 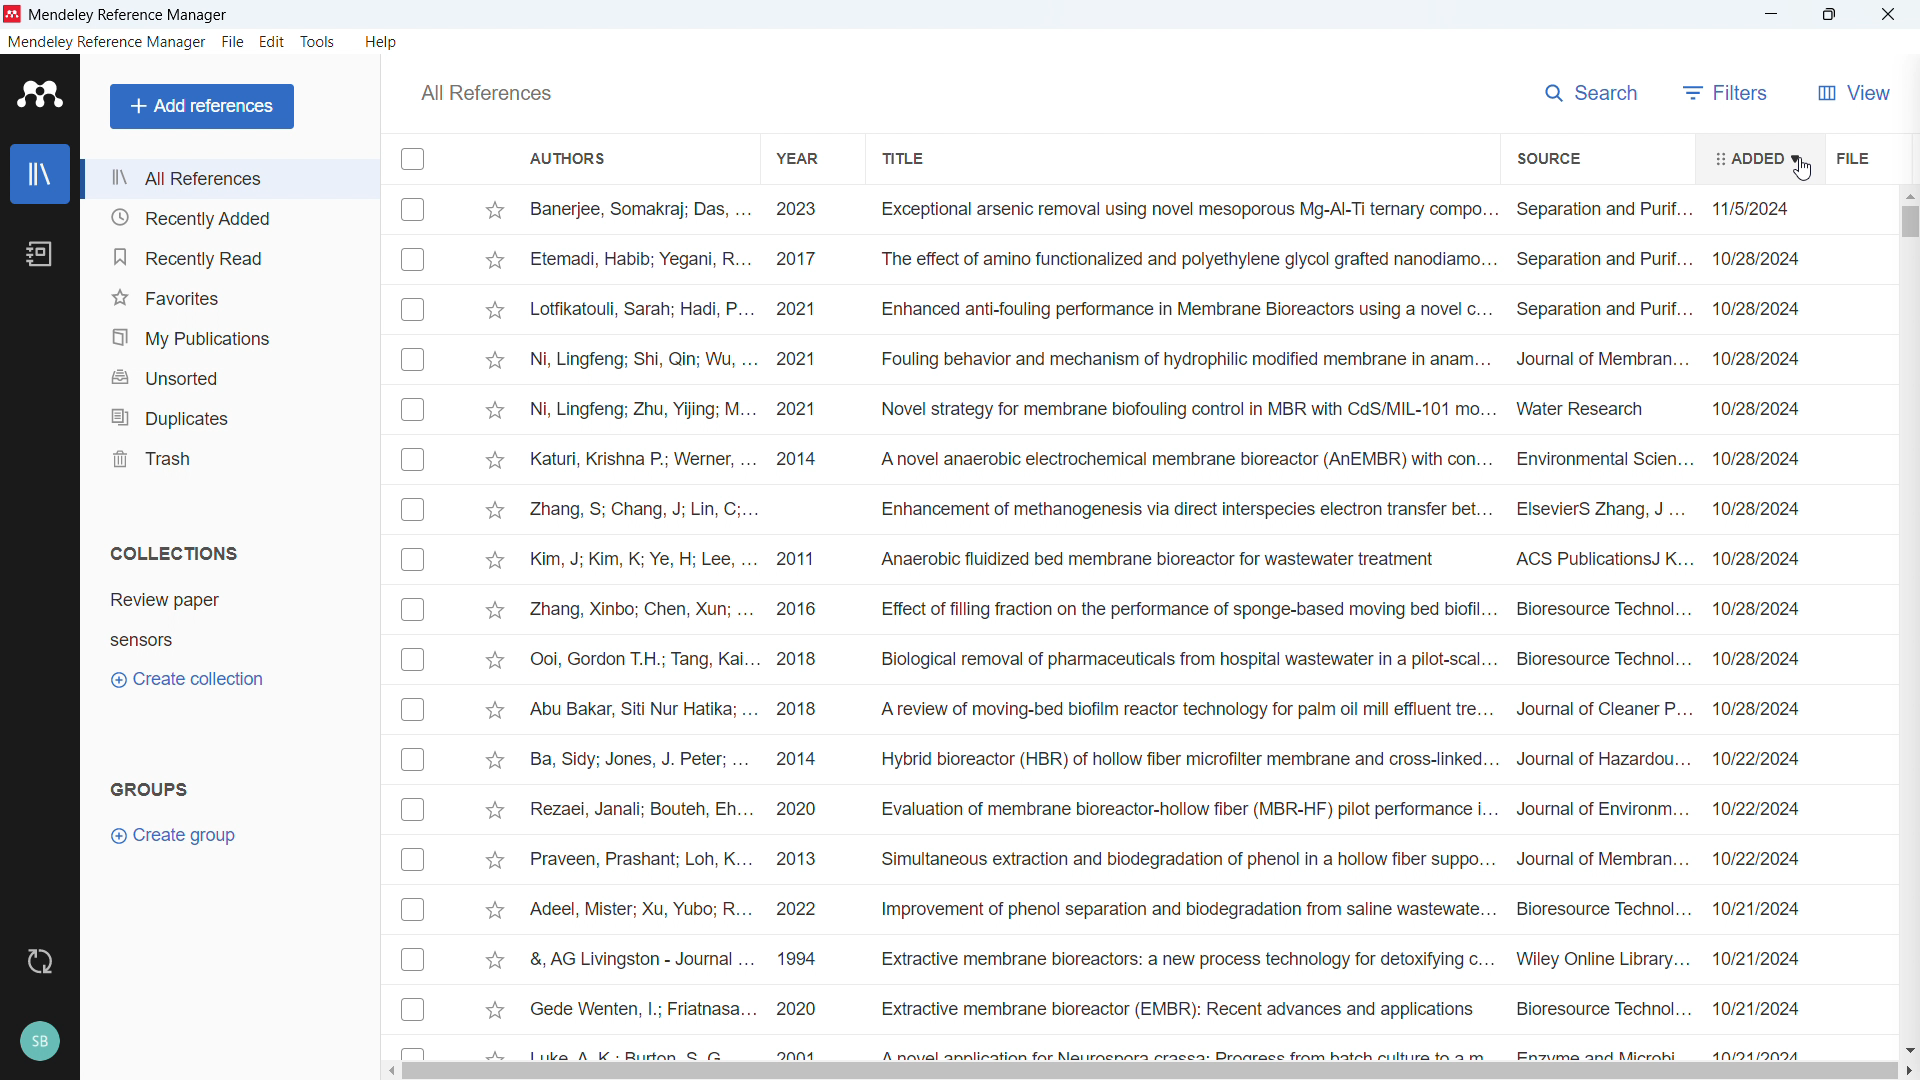 What do you see at coordinates (229, 217) in the screenshot?
I see `Recently added ` at bounding box center [229, 217].